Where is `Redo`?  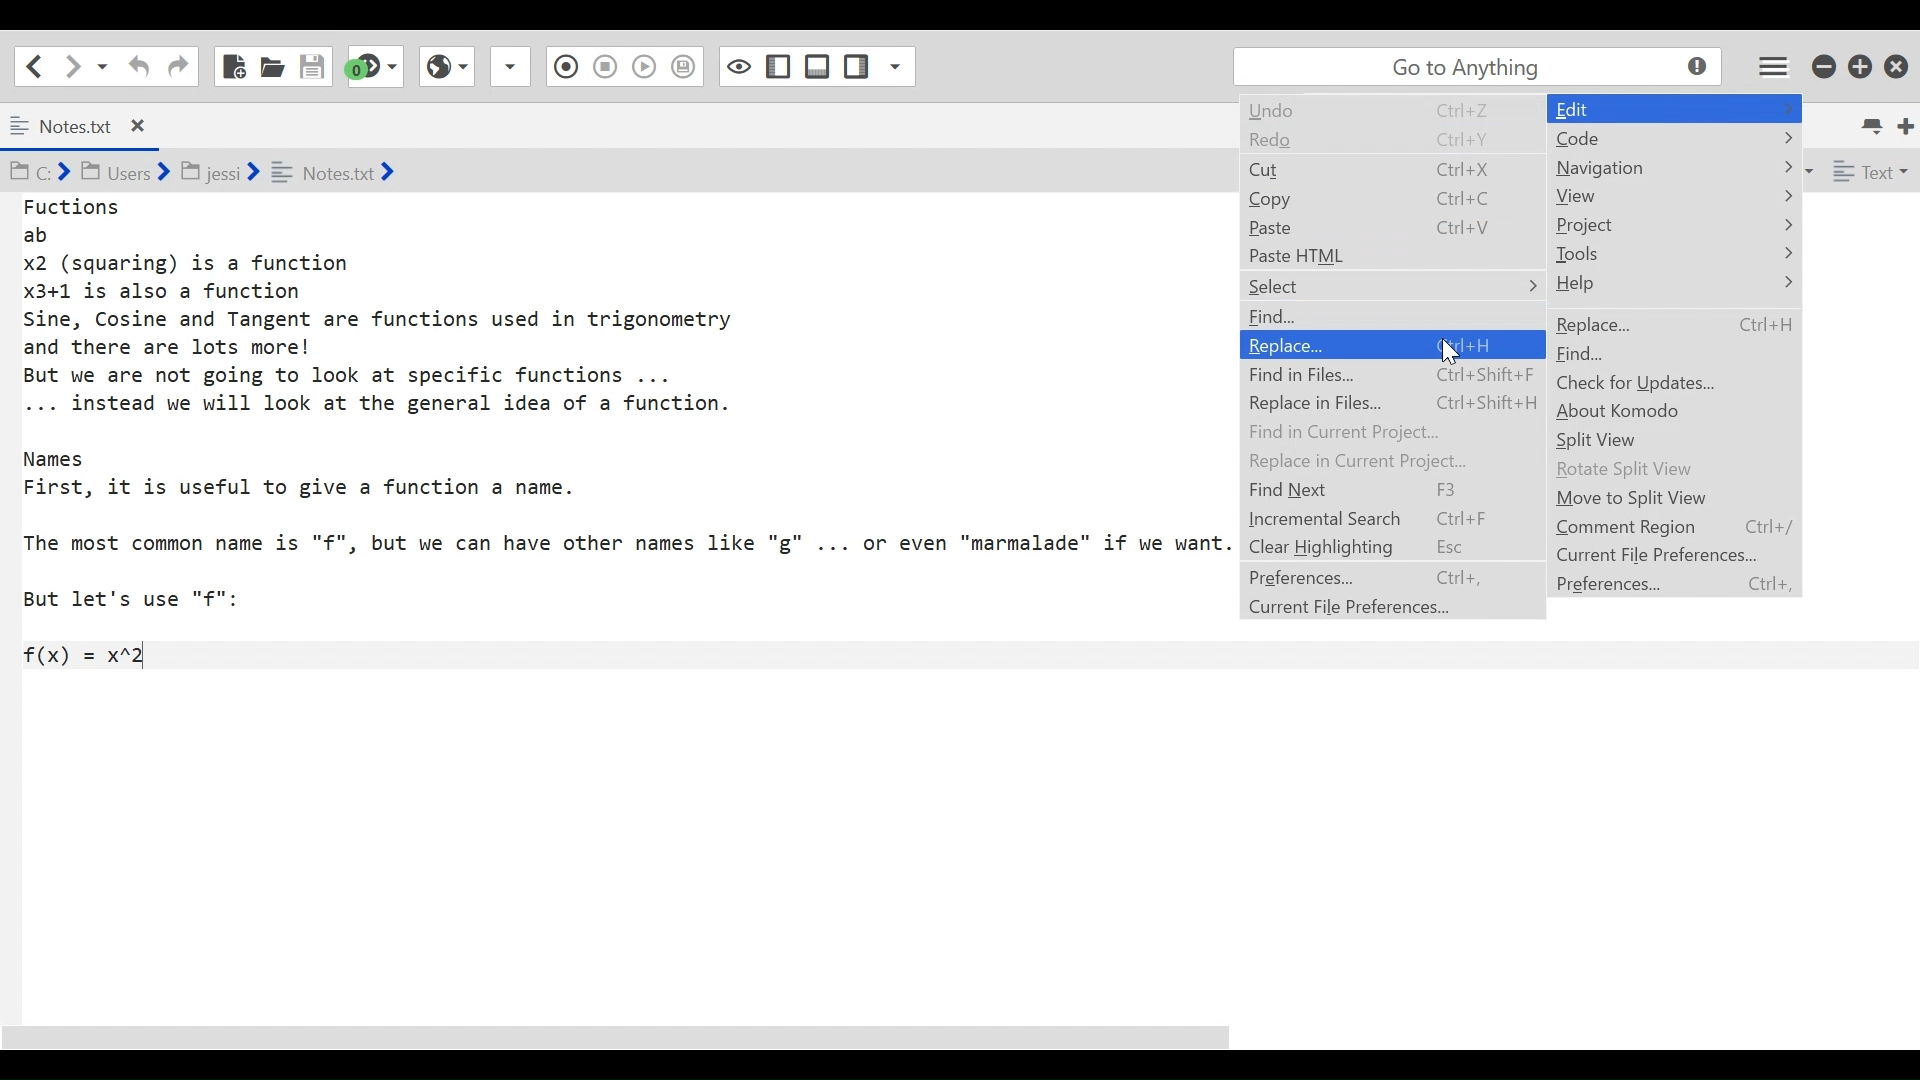
Redo is located at coordinates (1371, 138).